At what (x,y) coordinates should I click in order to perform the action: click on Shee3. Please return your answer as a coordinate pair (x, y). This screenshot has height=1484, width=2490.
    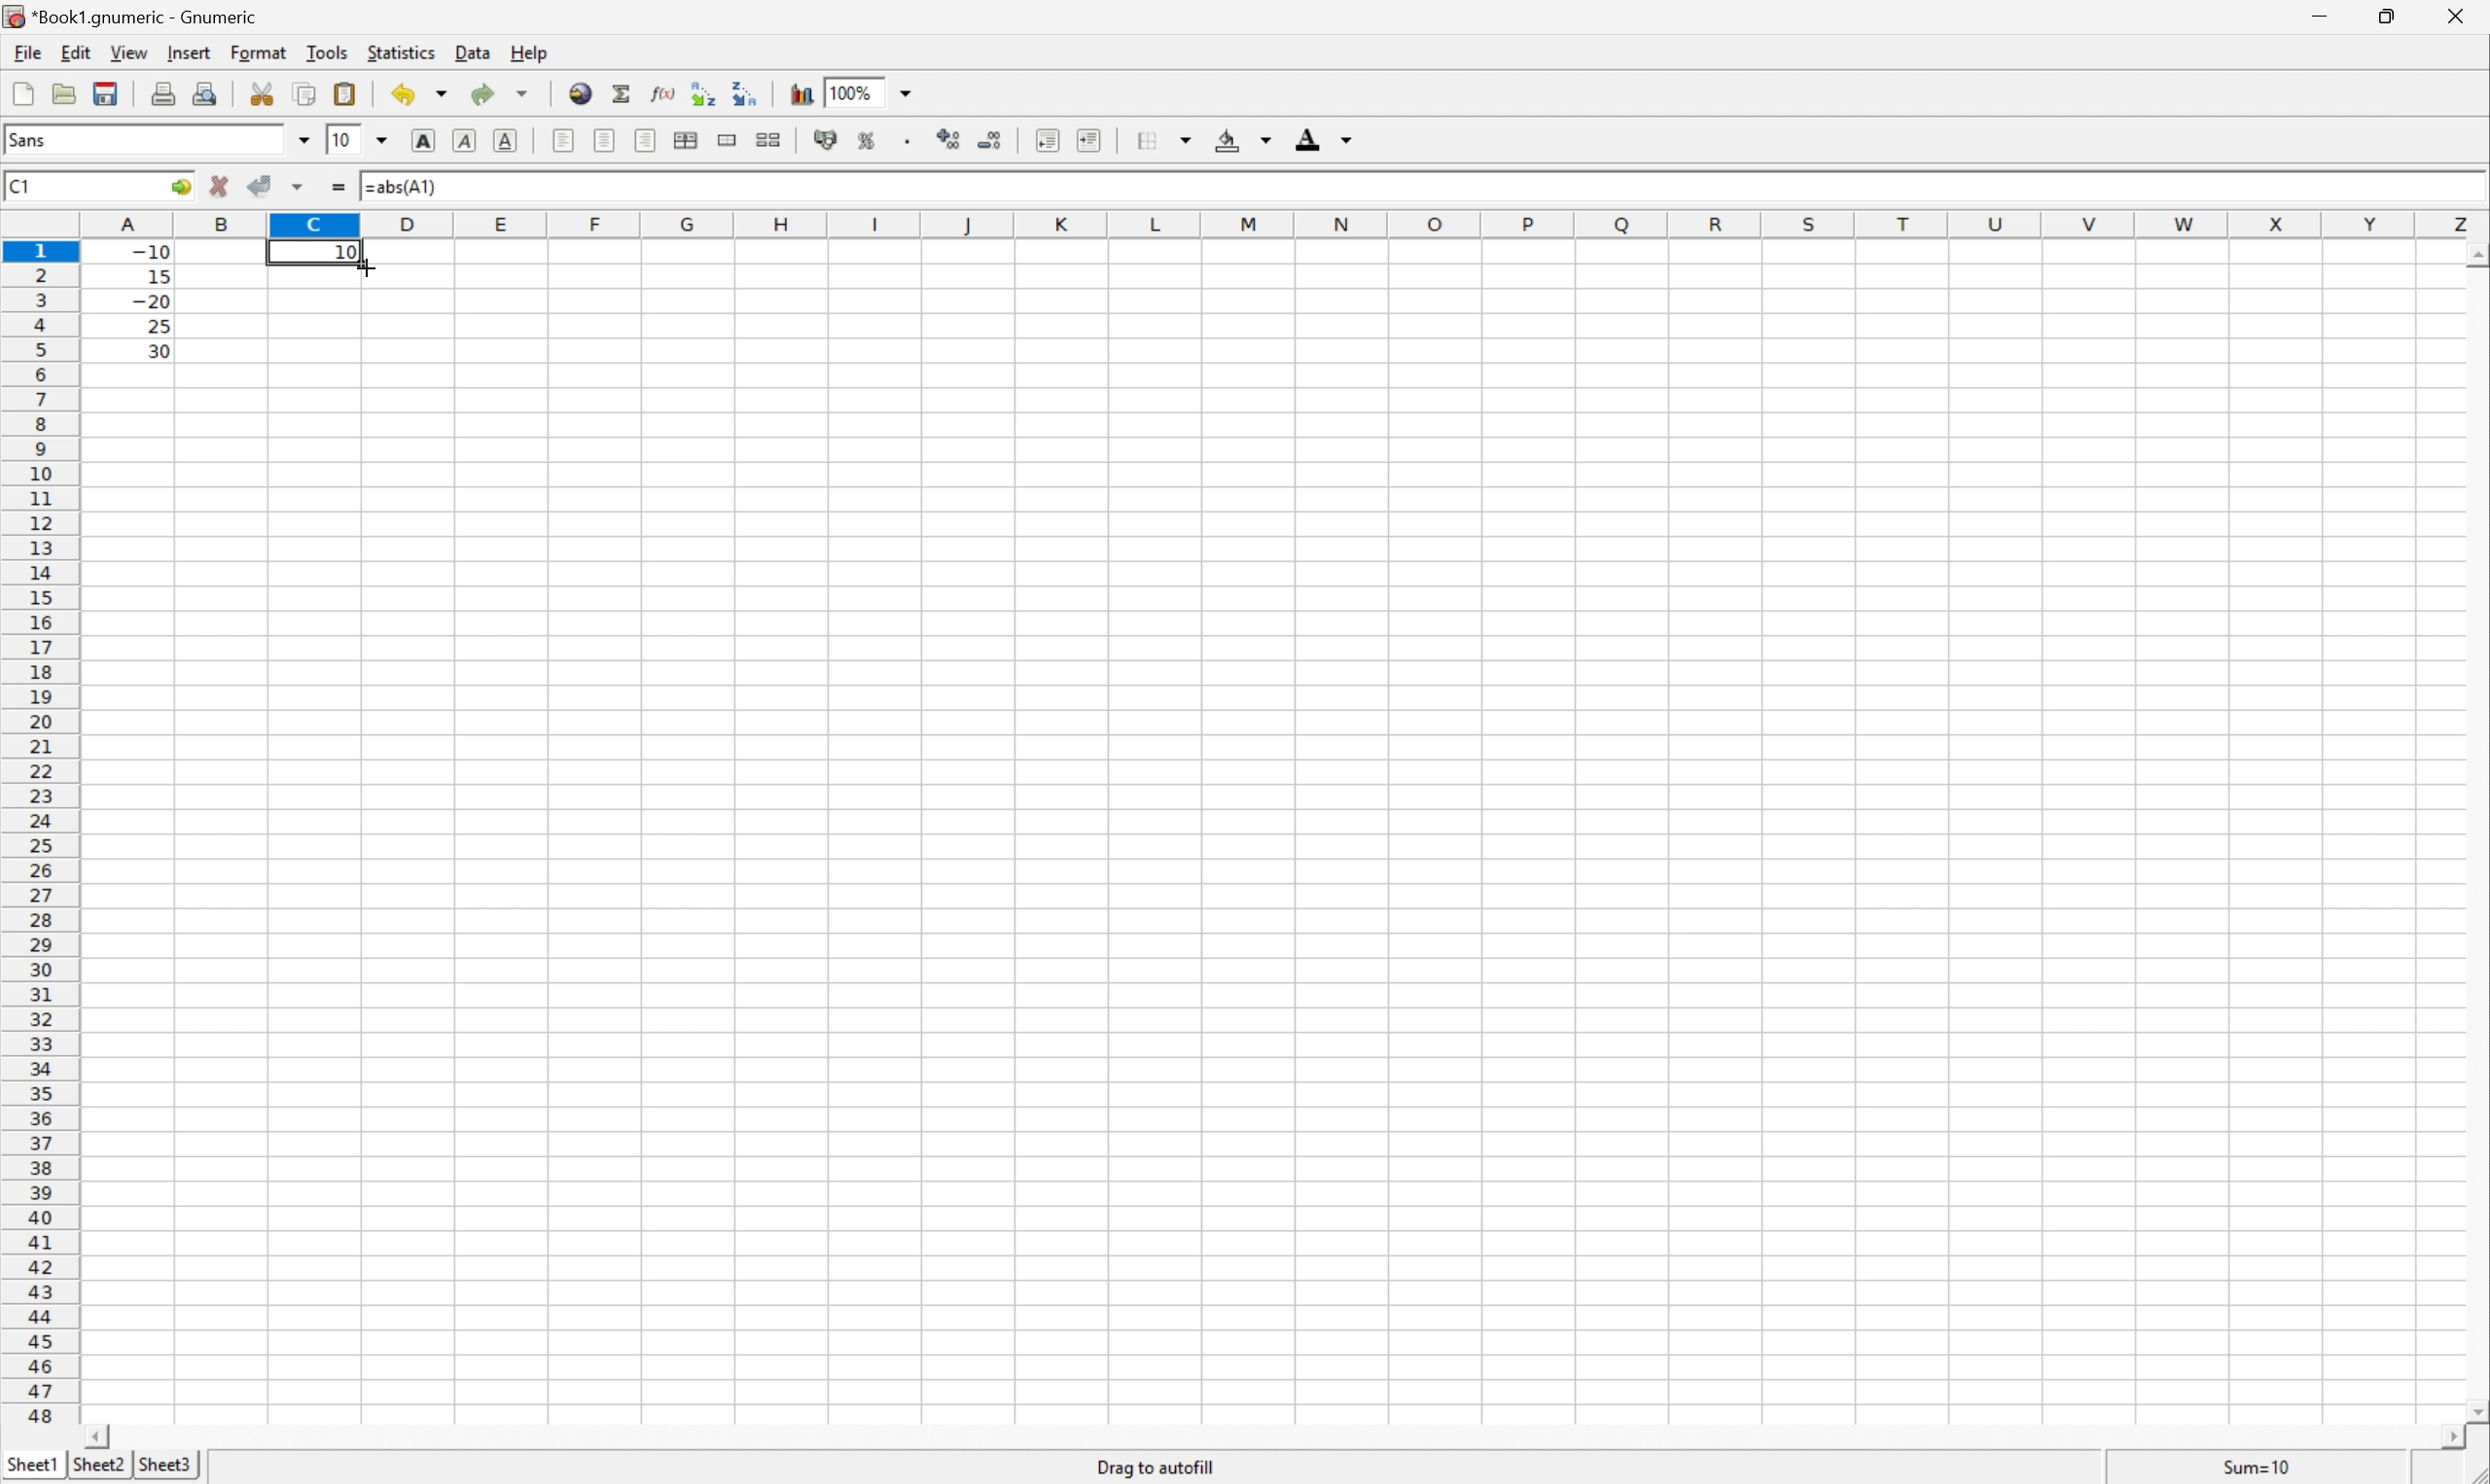
    Looking at the image, I should click on (165, 1464).